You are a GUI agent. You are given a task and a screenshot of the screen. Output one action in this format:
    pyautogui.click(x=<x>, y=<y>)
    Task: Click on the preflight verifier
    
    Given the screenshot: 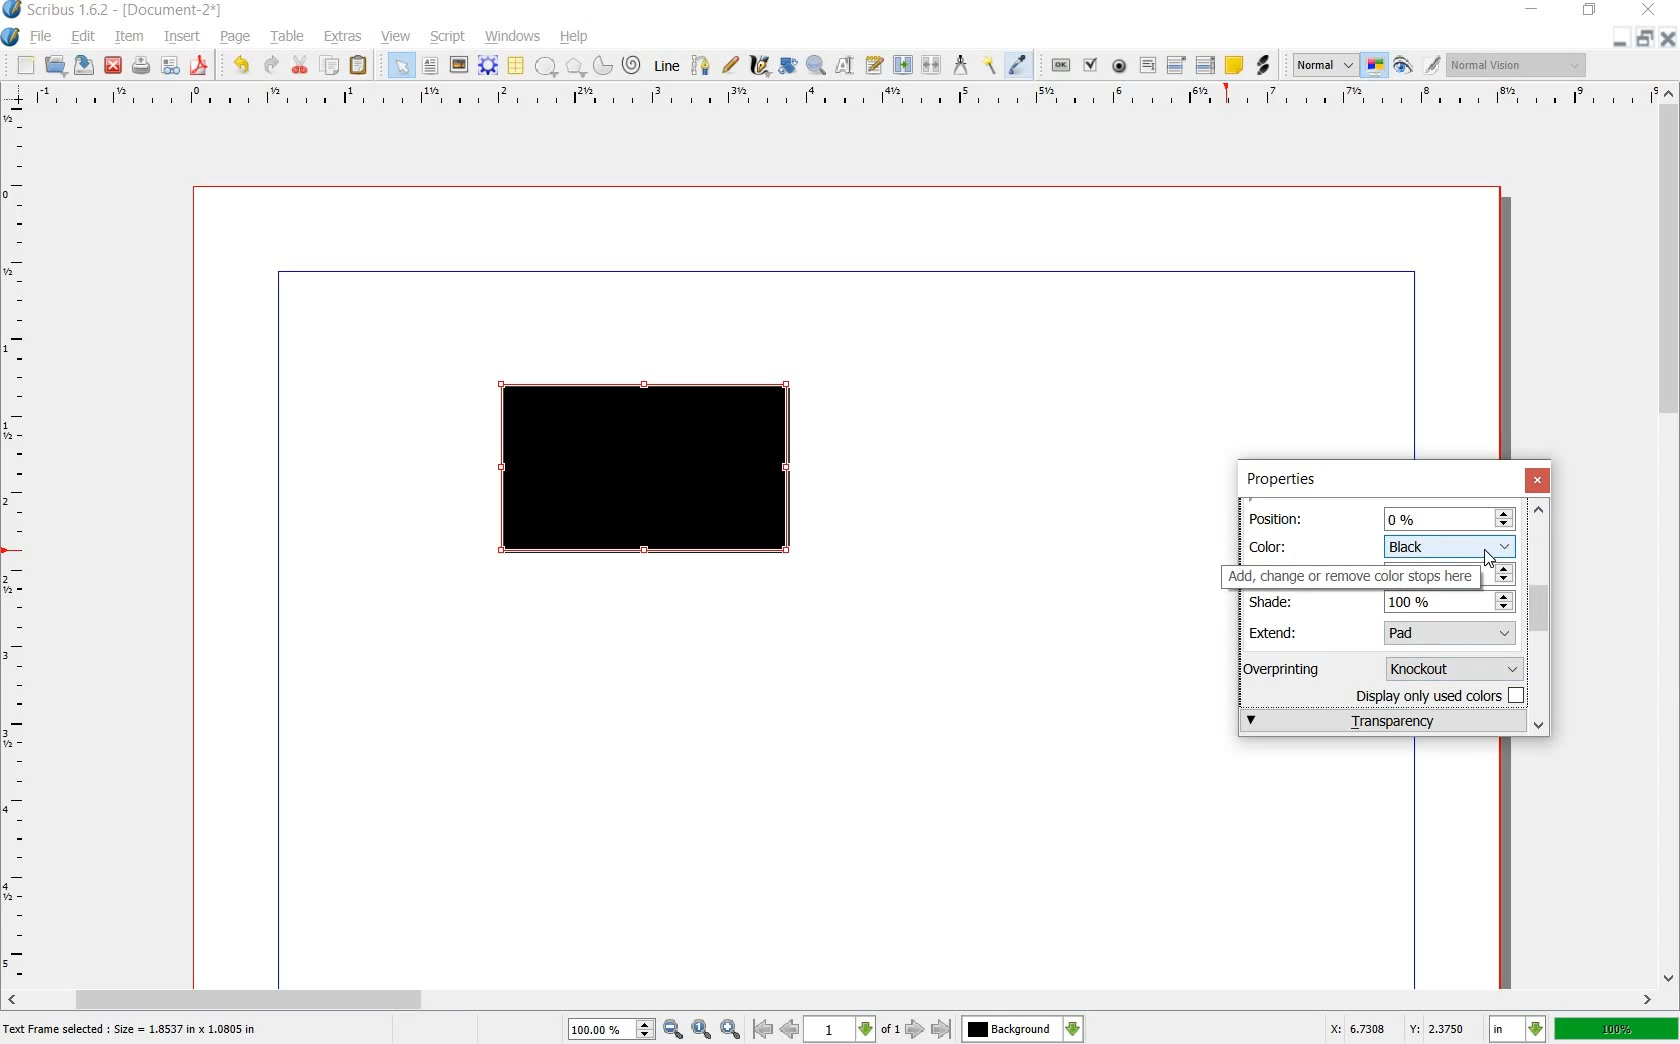 What is the action you would take?
    pyautogui.click(x=169, y=66)
    